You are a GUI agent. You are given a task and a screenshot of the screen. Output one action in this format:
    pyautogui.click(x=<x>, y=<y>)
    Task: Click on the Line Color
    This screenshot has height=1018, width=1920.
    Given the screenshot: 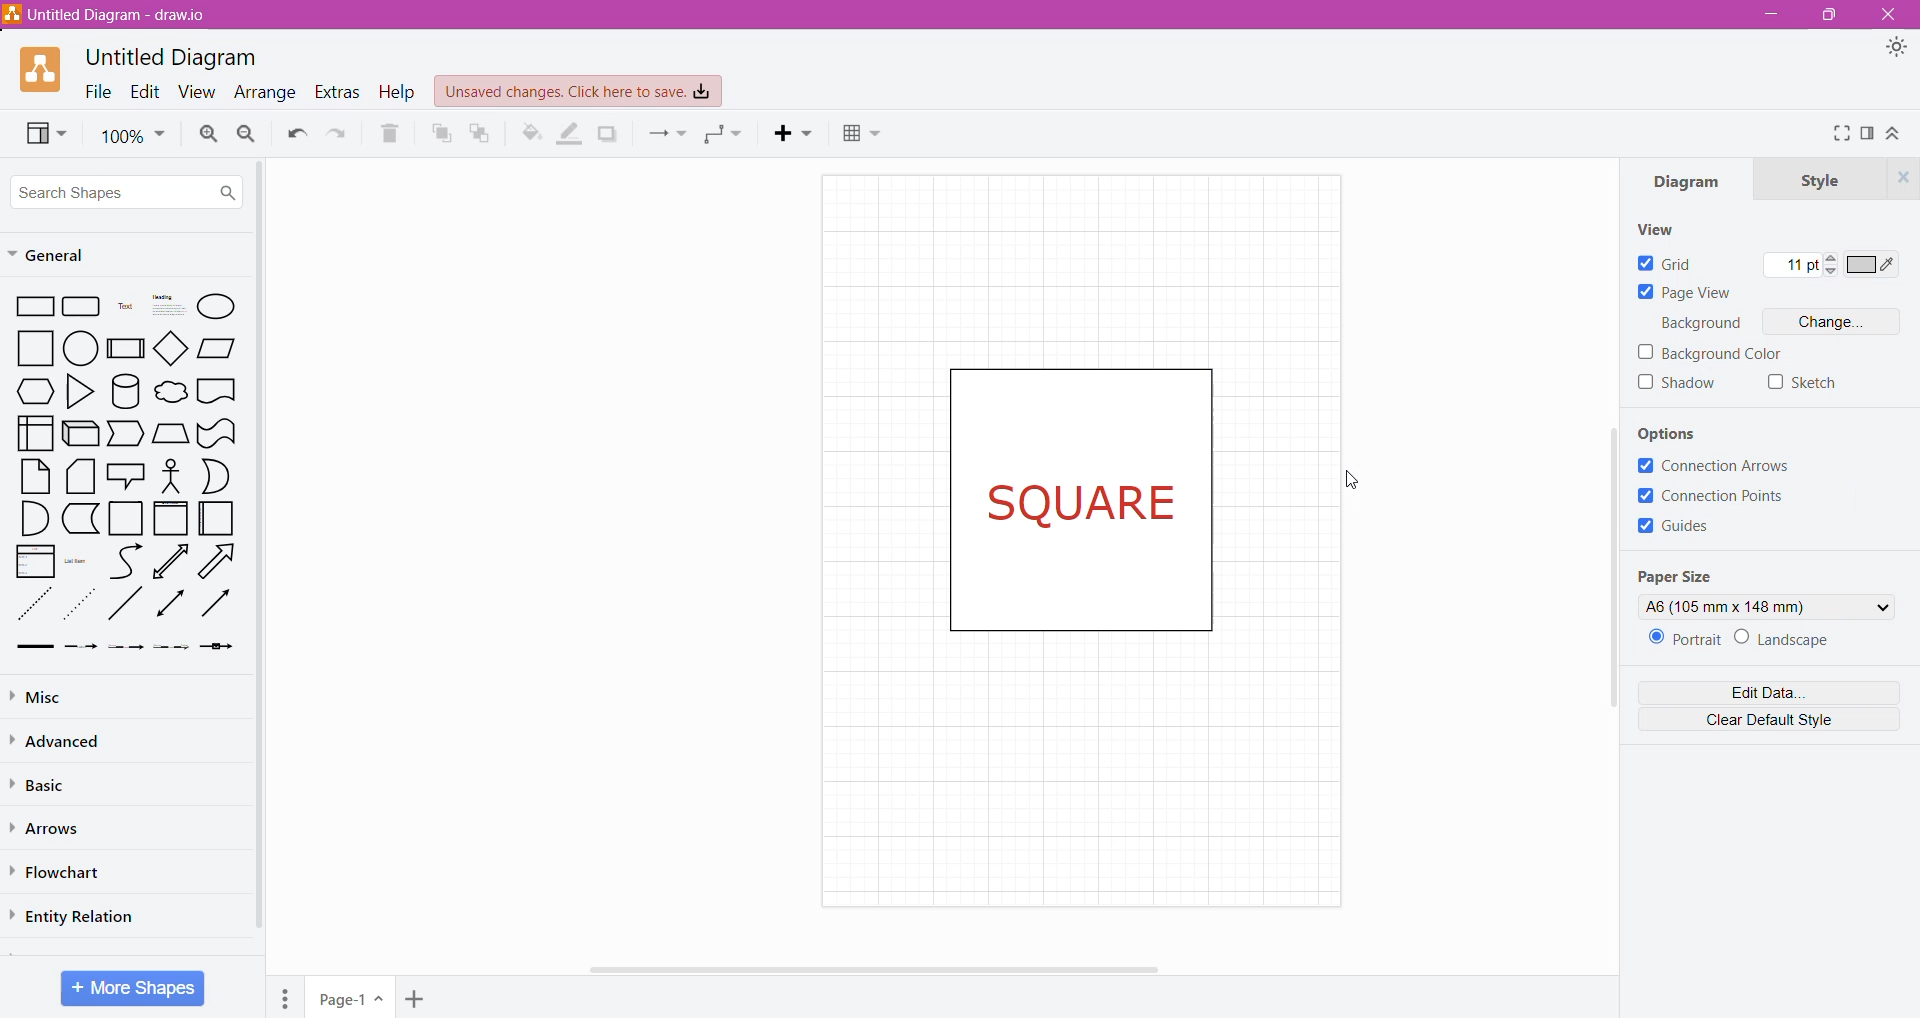 What is the action you would take?
    pyautogui.click(x=570, y=134)
    